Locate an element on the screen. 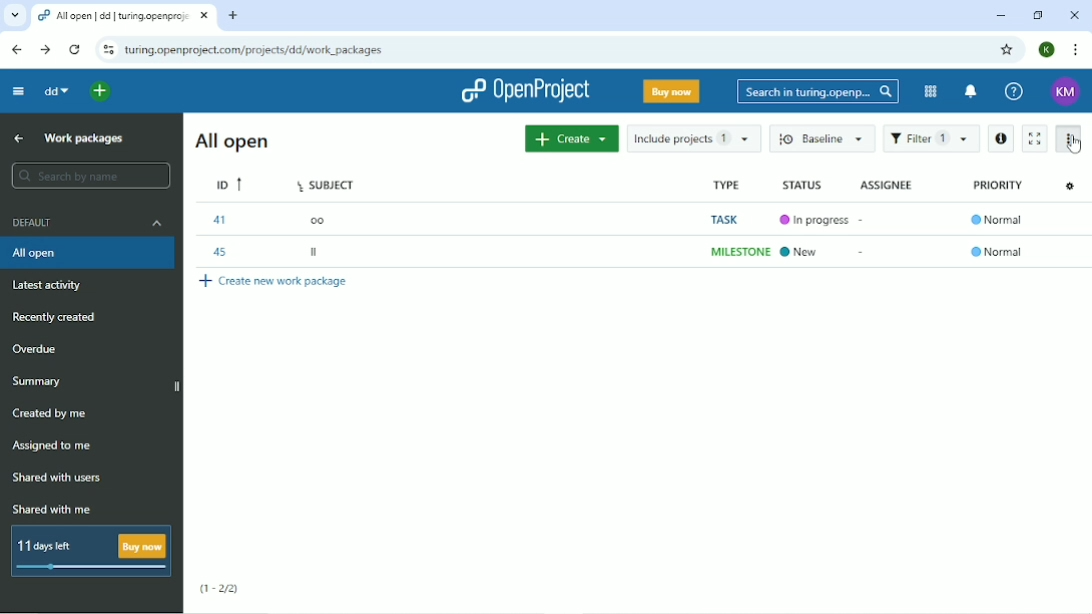 The width and height of the screenshot is (1092, 614). turing.openproject.com/projects/dd/work_packages is located at coordinates (263, 50).